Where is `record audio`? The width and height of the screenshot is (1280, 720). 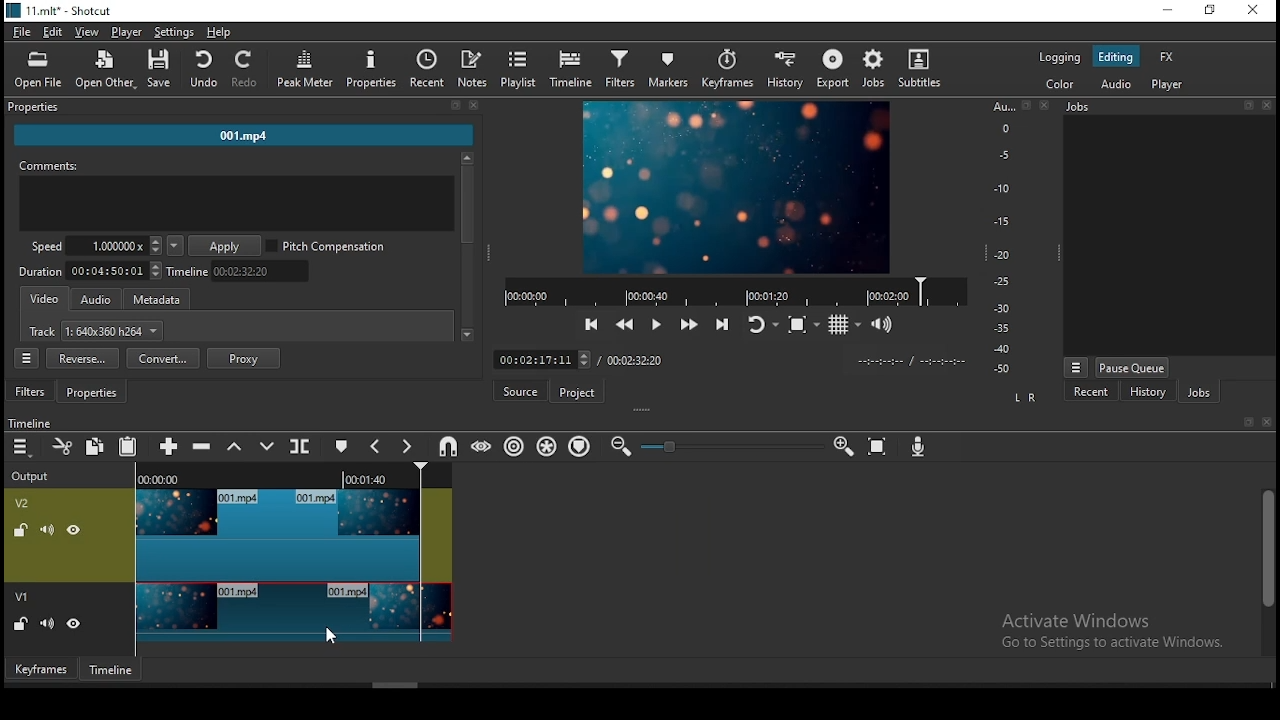
record audio is located at coordinates (920, 448).